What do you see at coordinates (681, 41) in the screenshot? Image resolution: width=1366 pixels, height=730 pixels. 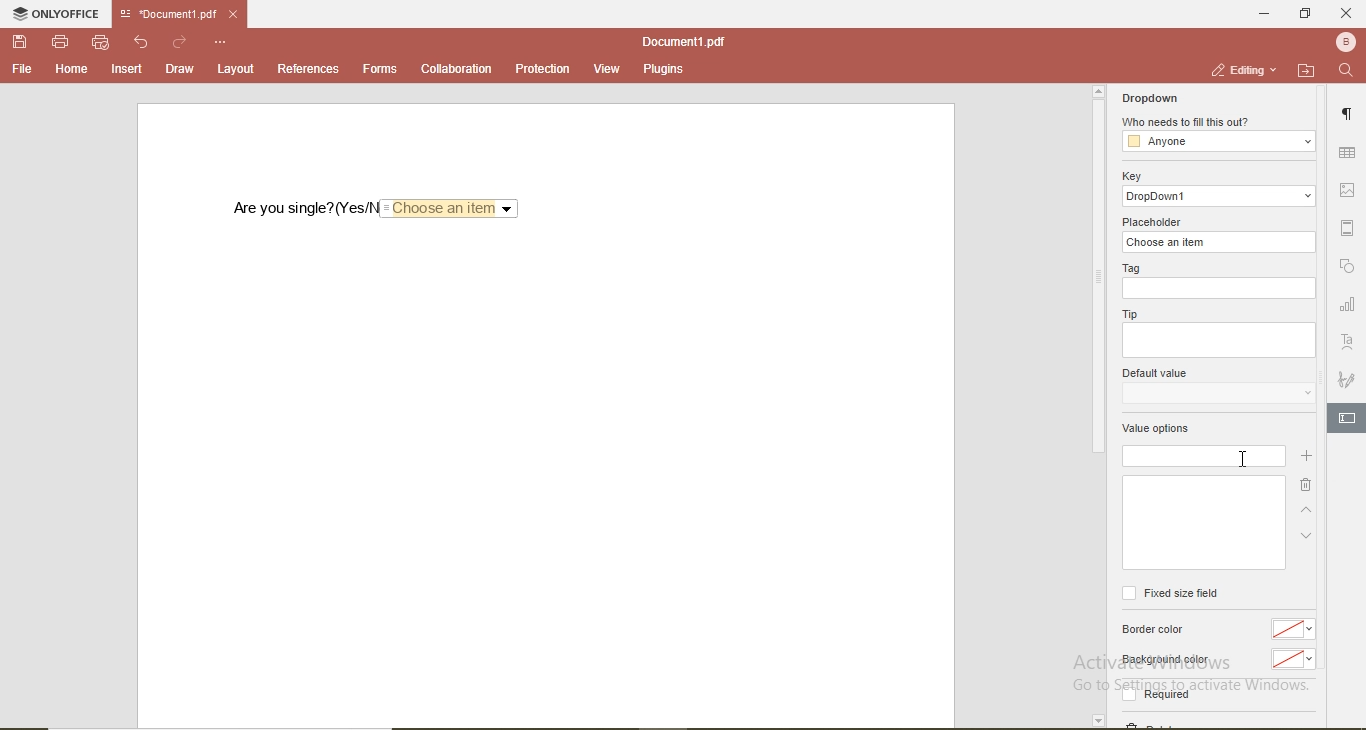 I see `document` at bounding box center [681, 41].